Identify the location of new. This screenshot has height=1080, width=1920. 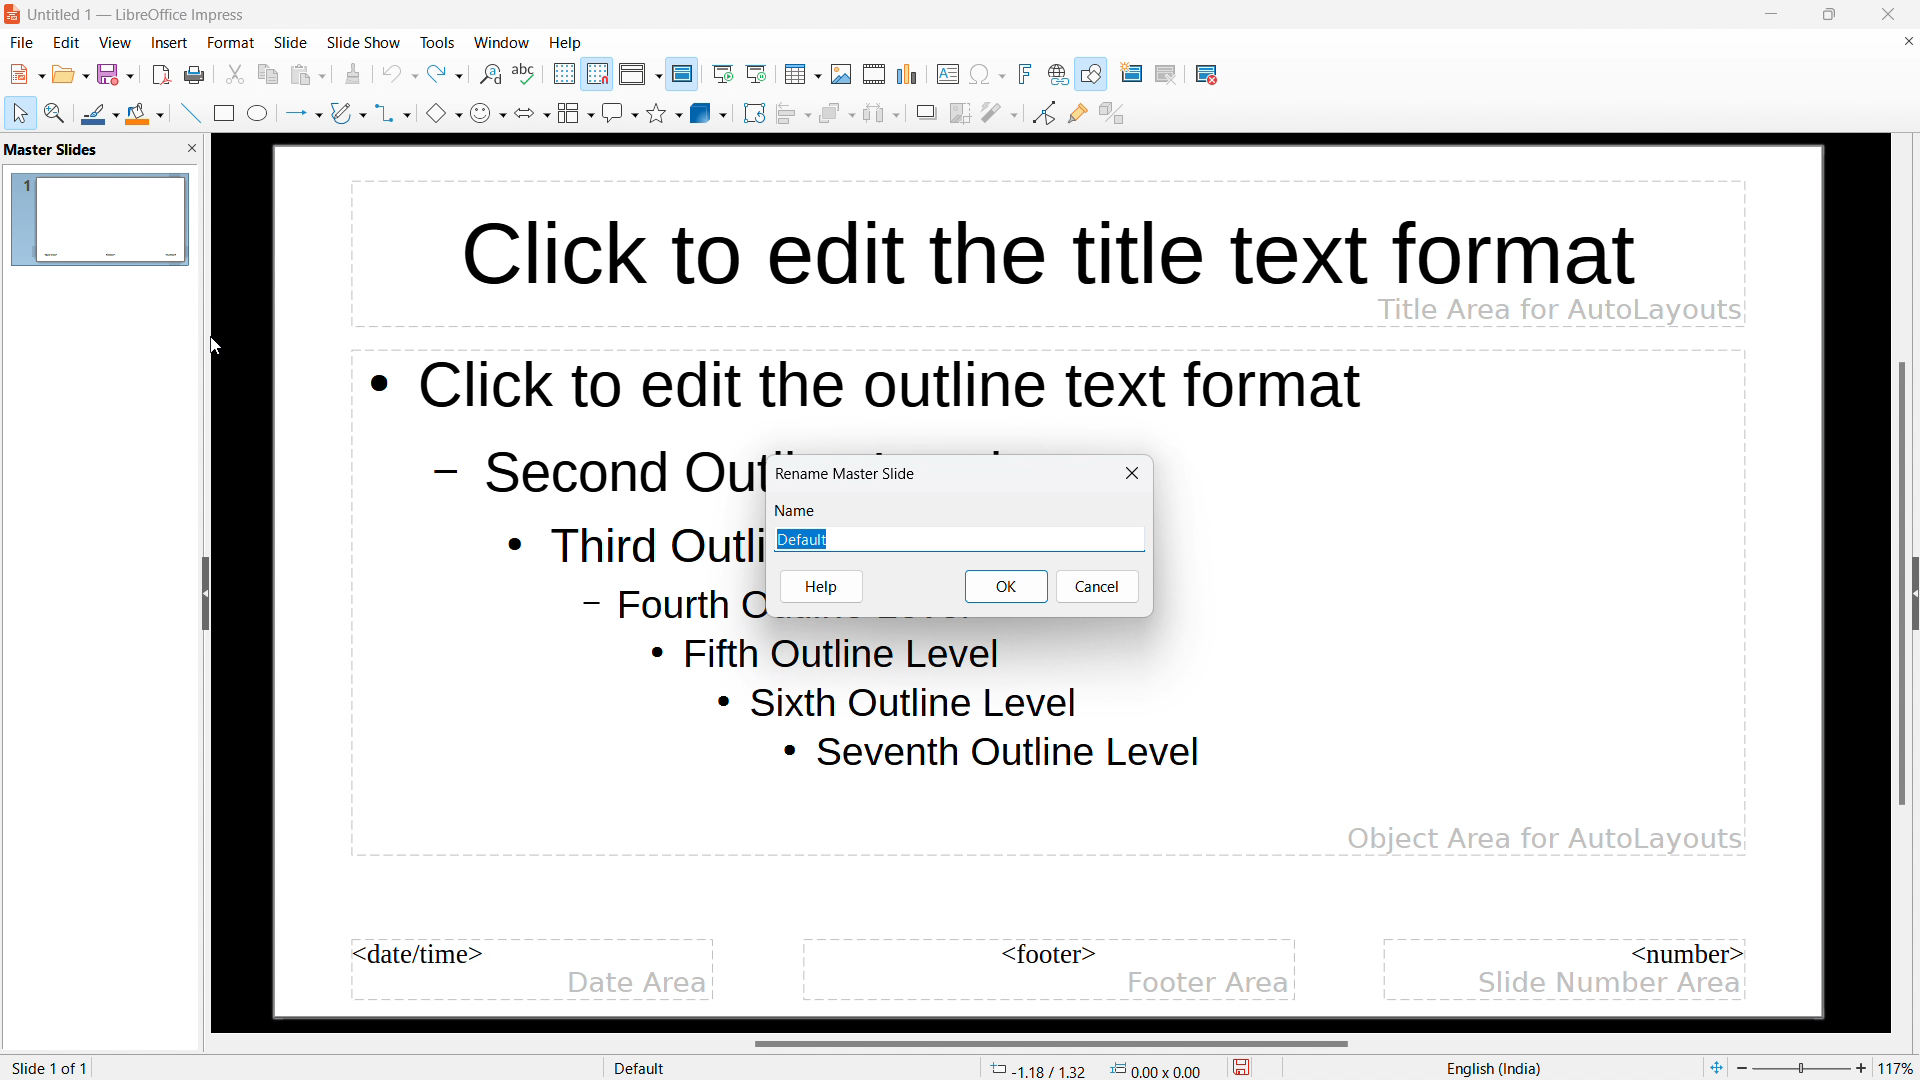
(28, 74).